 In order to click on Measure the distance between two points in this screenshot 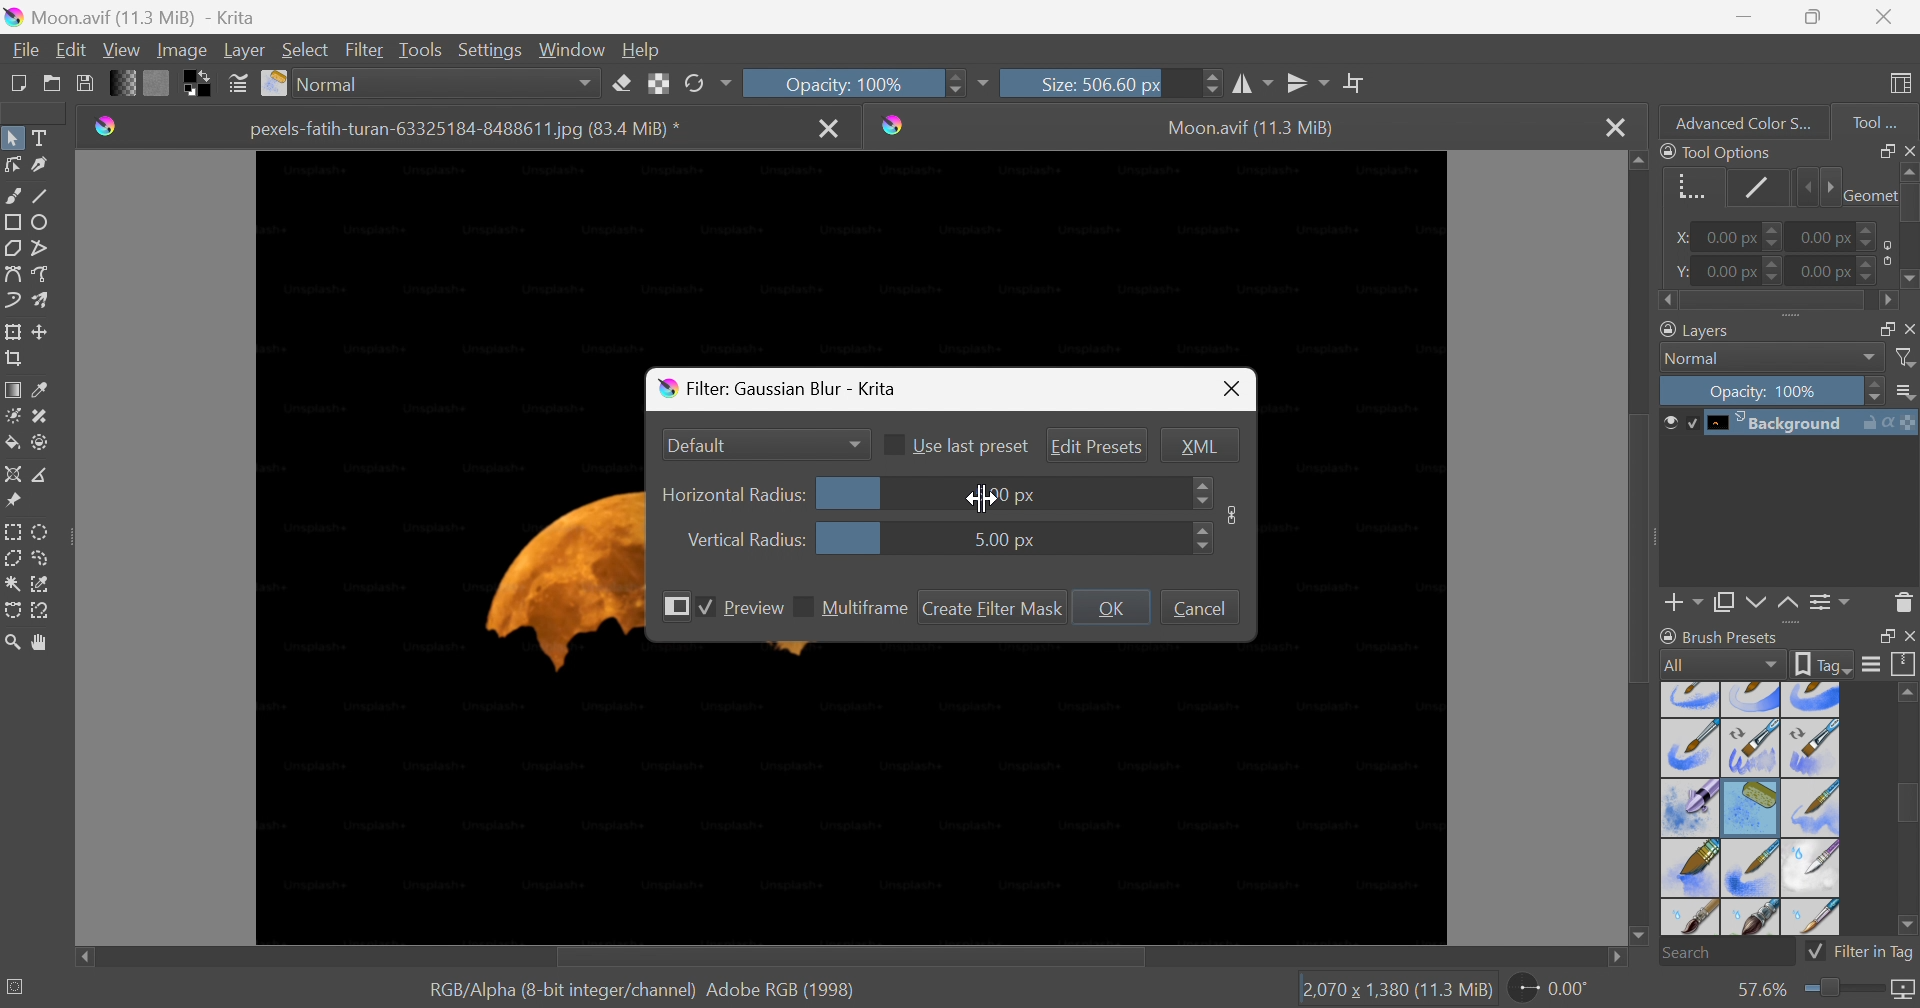, I will do `click(42, 474)`.